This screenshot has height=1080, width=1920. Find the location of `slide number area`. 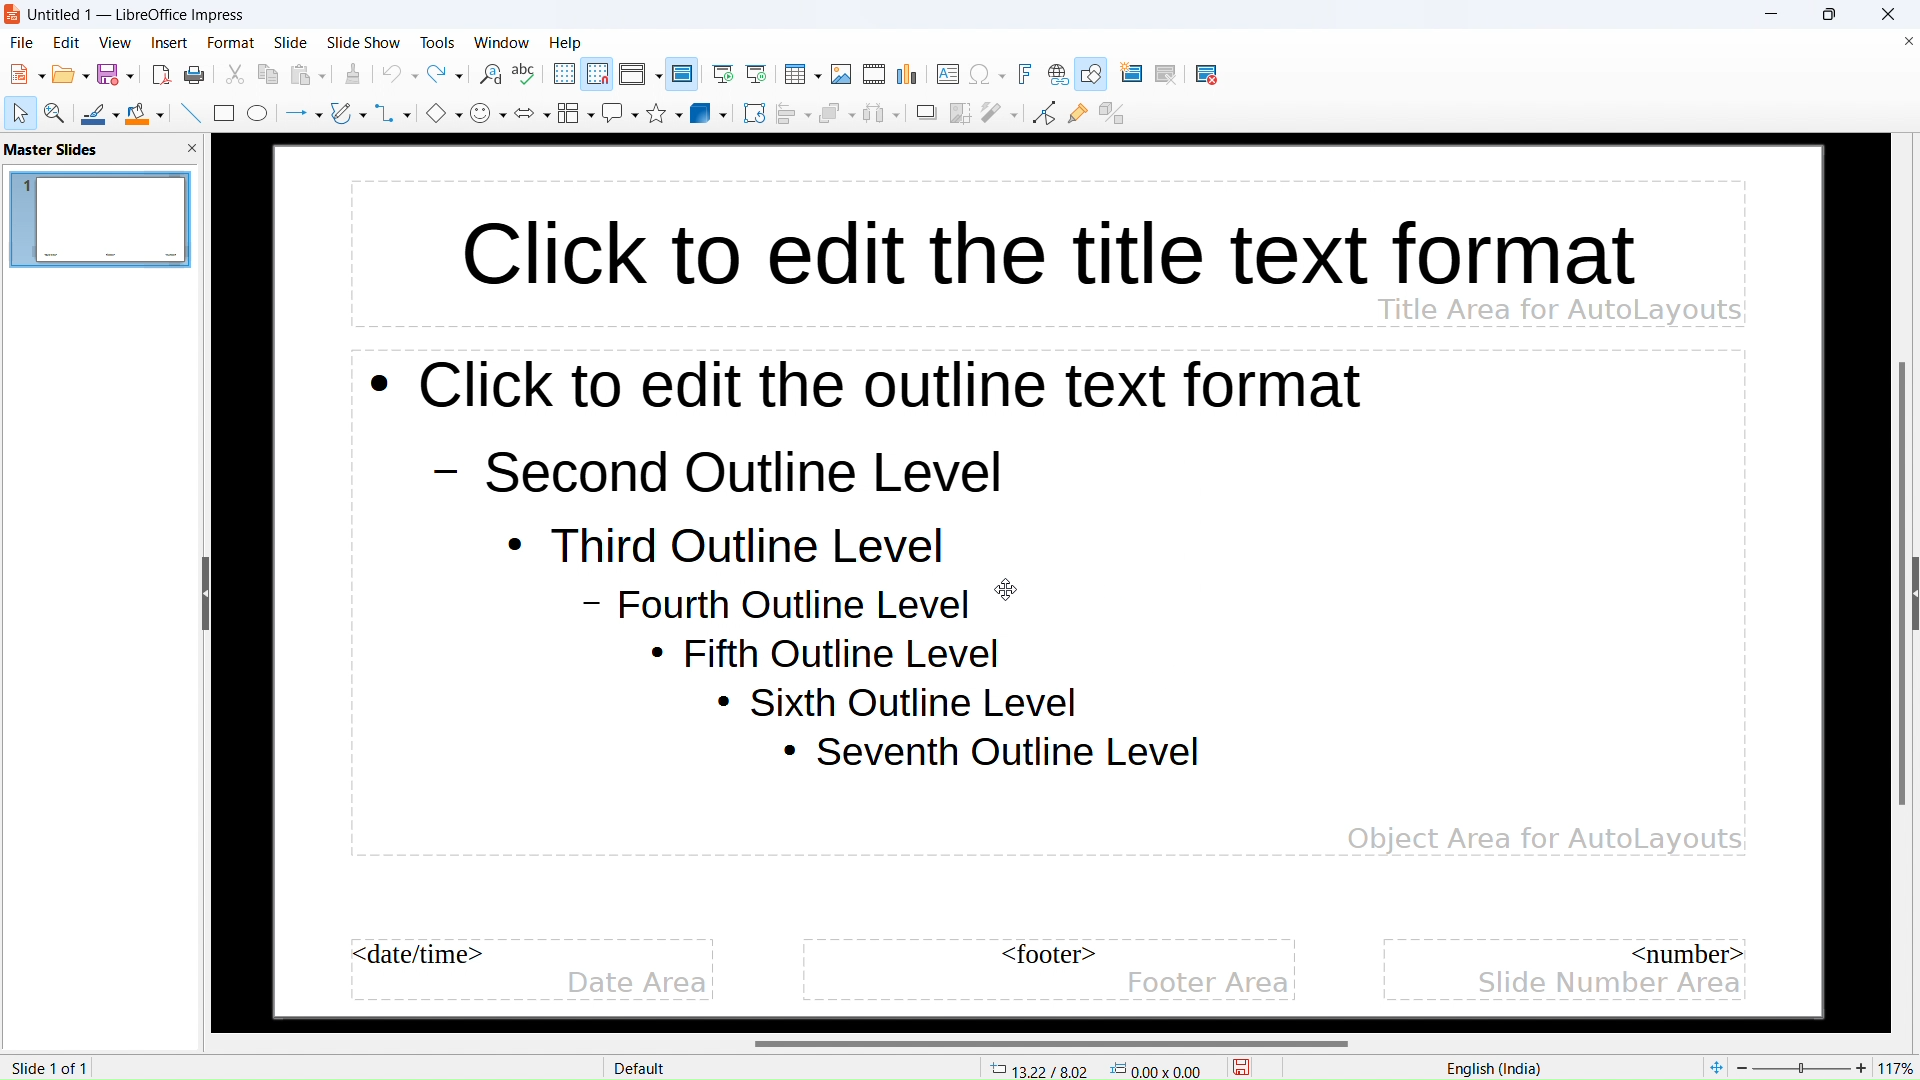

slide number area is located at coordinates (1605, 984).